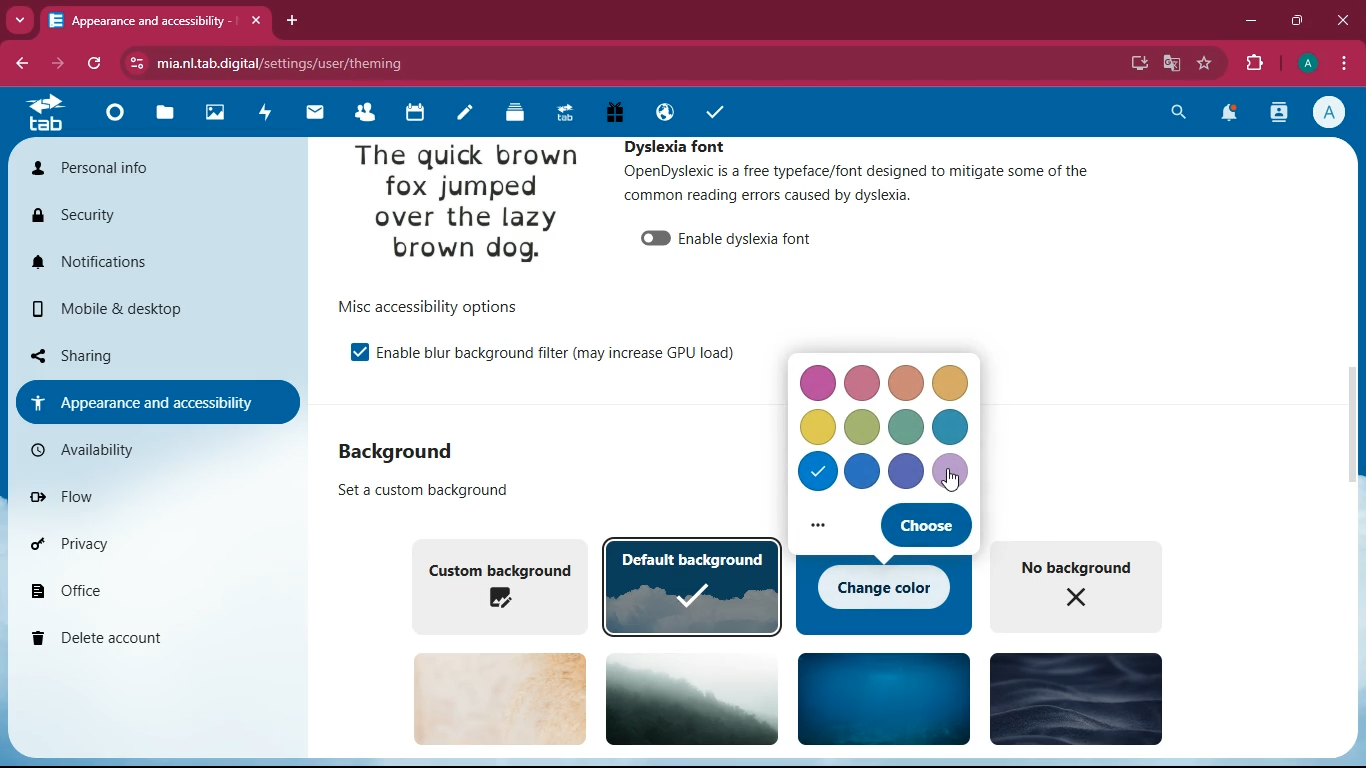  I want to click on more, so click(823, 529).